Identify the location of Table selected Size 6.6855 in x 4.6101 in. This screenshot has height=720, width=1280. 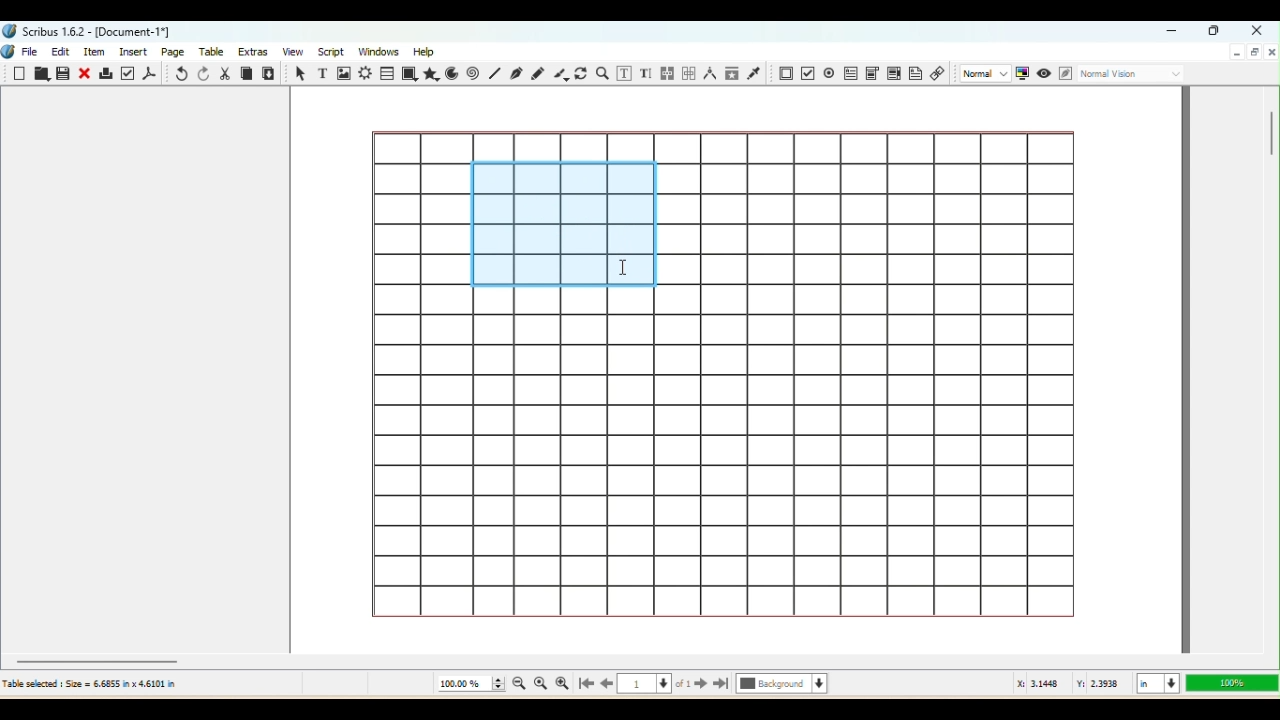
(90, 683).